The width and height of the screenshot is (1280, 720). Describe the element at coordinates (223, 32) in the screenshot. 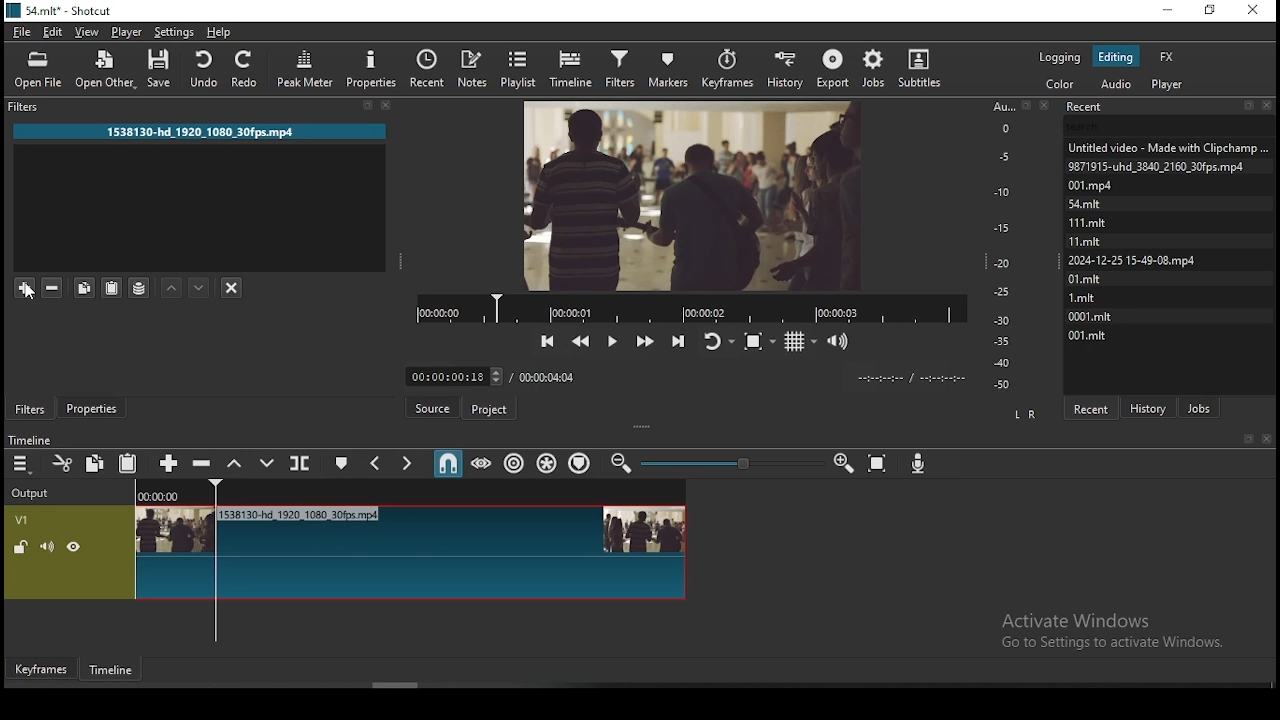

I see `help` at that location.